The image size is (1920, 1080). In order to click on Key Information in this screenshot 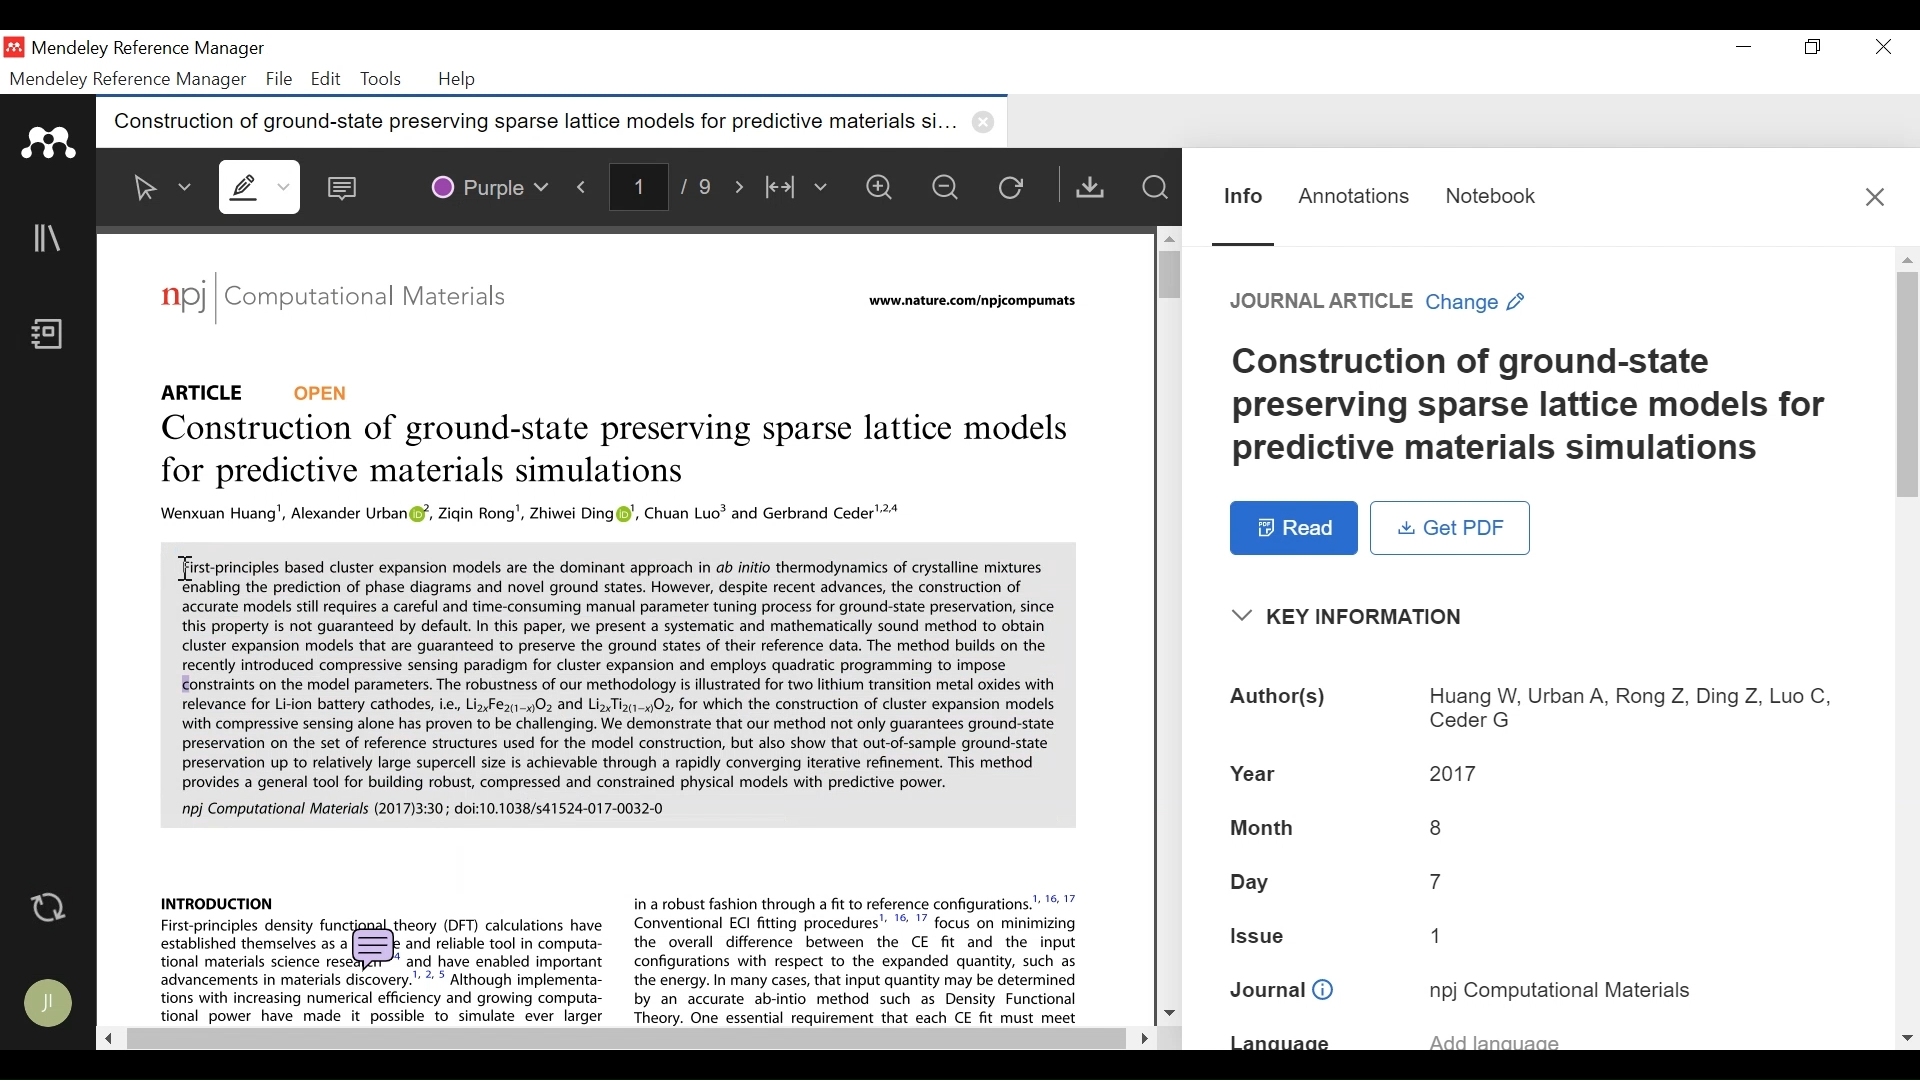, I will do `click(1354, 617)`.